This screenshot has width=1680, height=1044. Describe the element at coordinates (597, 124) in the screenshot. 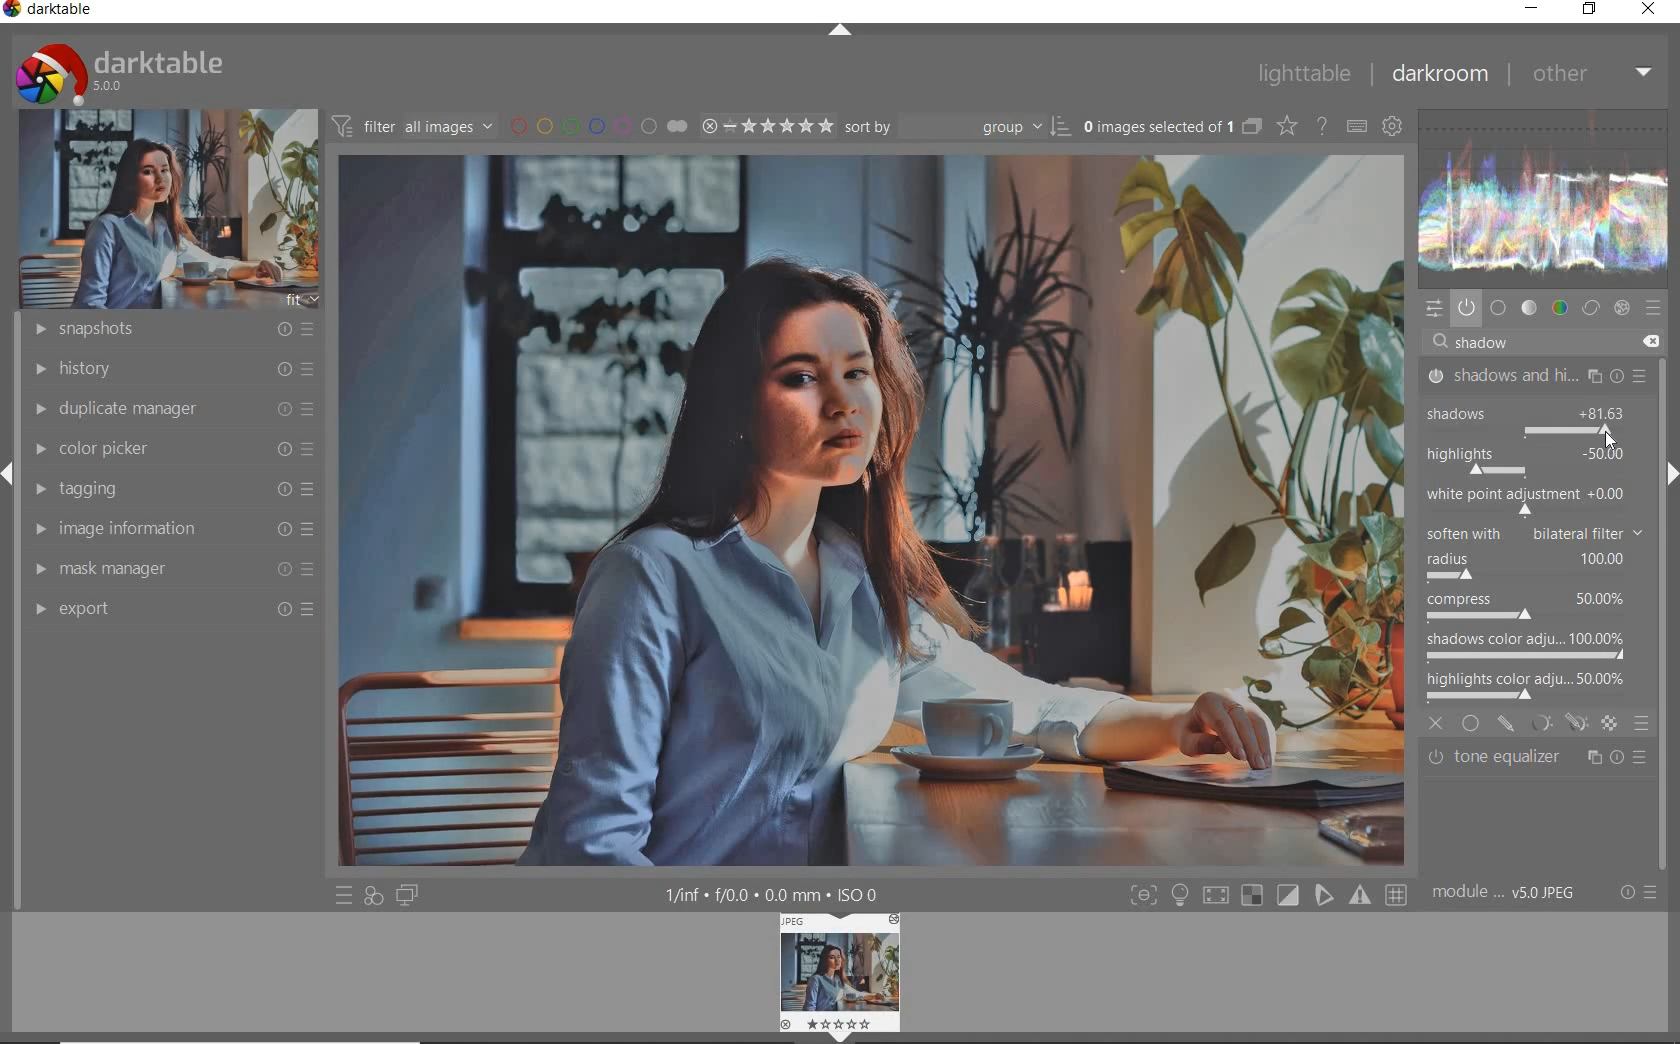

I see `filter by image color label` at that location.